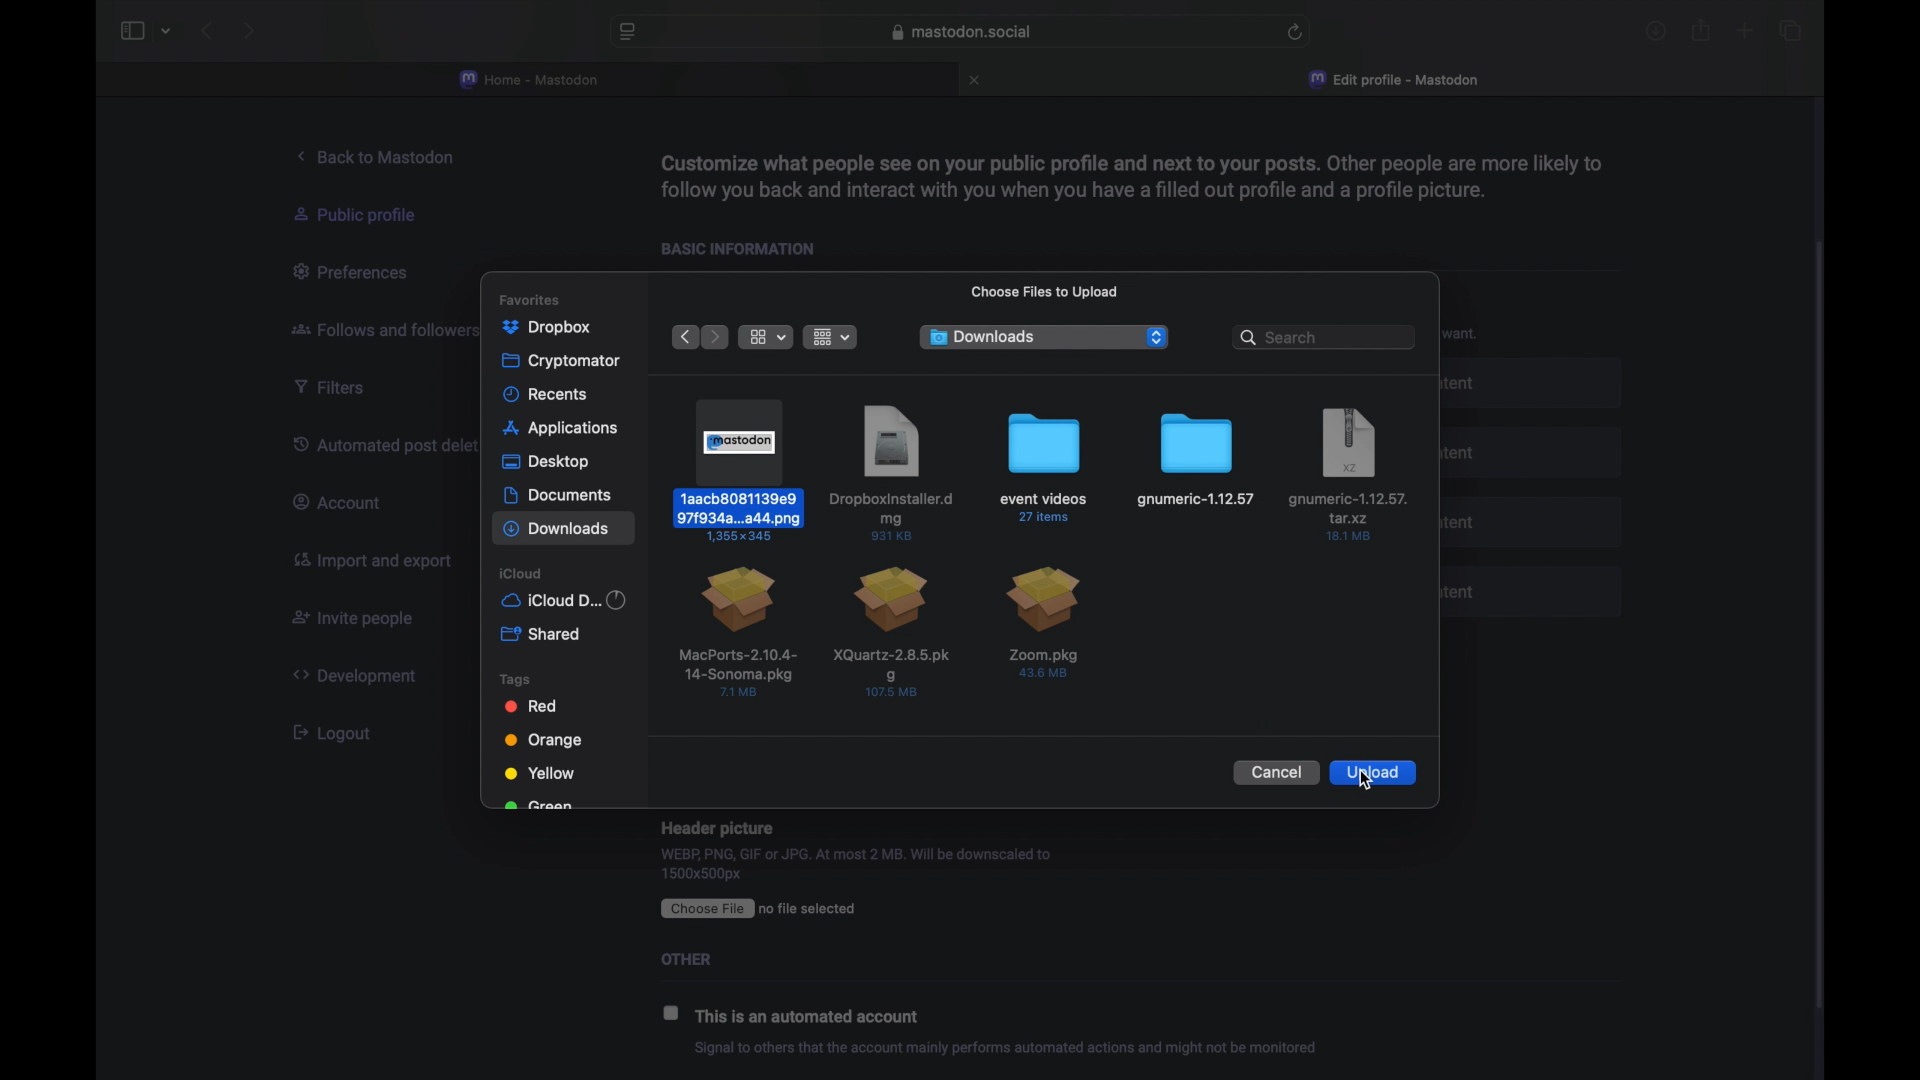 This screenshot has width=1920, height=1080. Describe the element at coordinates (1790, 30) in the screenshot. I see `show tab overview` at that location.